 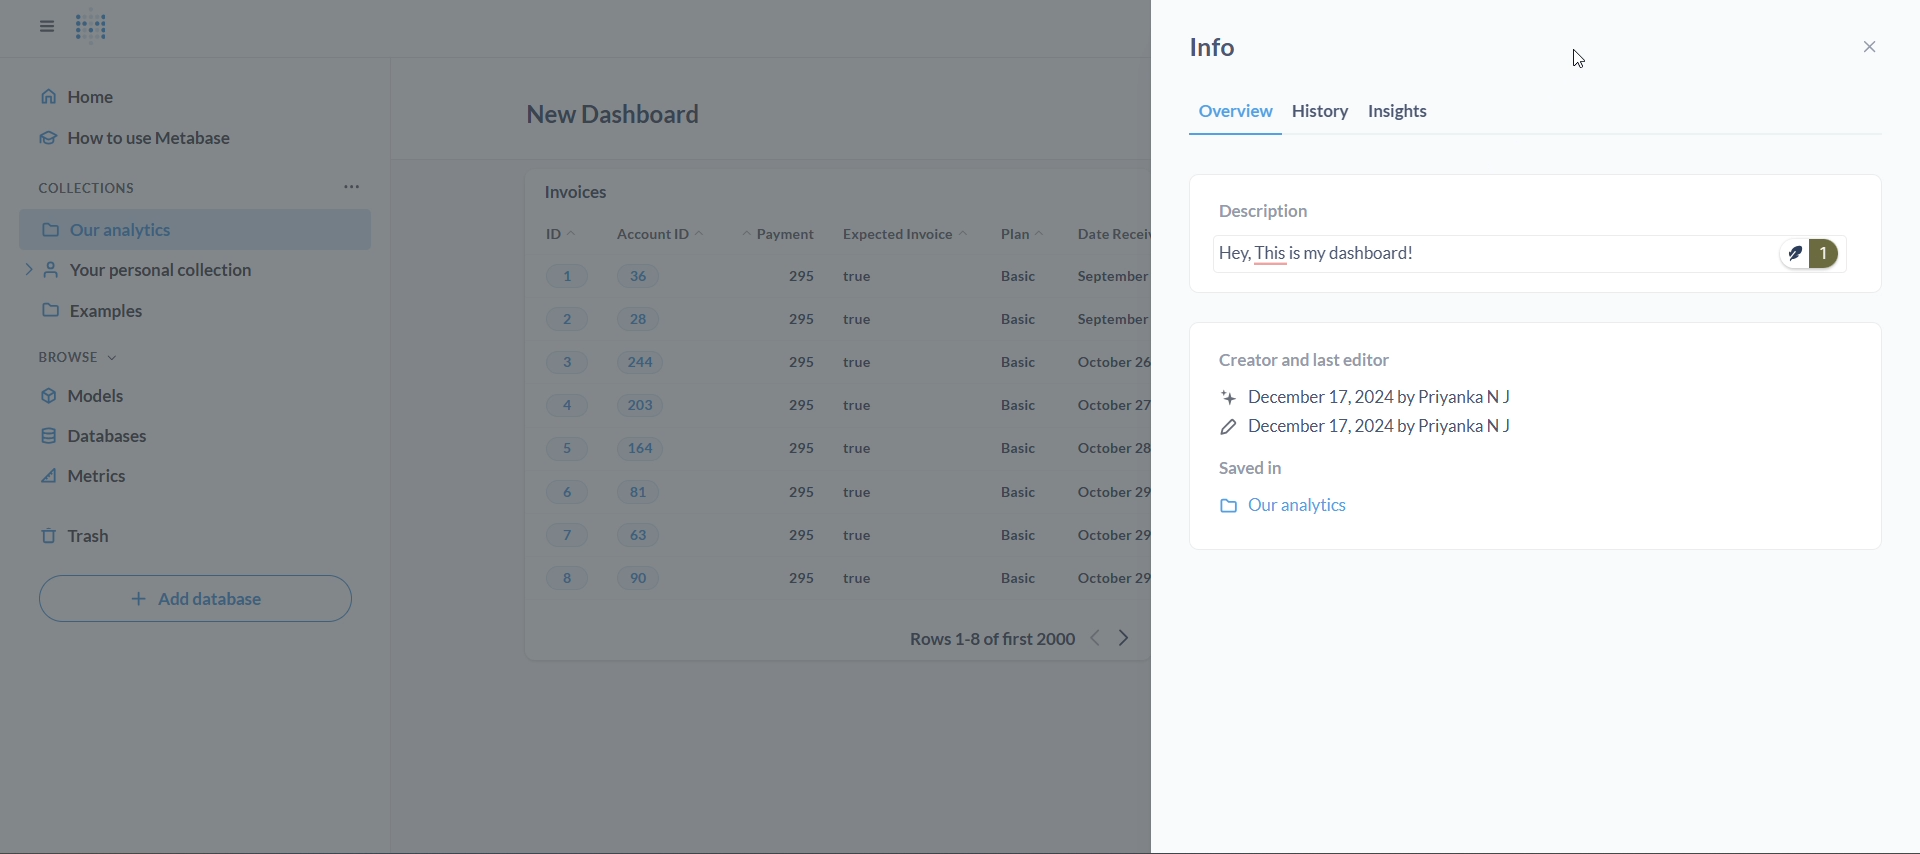 What do you see at coordinates (1283, 467) in the screenshot?
I see `saved in` at bounding box center [1283, 467].